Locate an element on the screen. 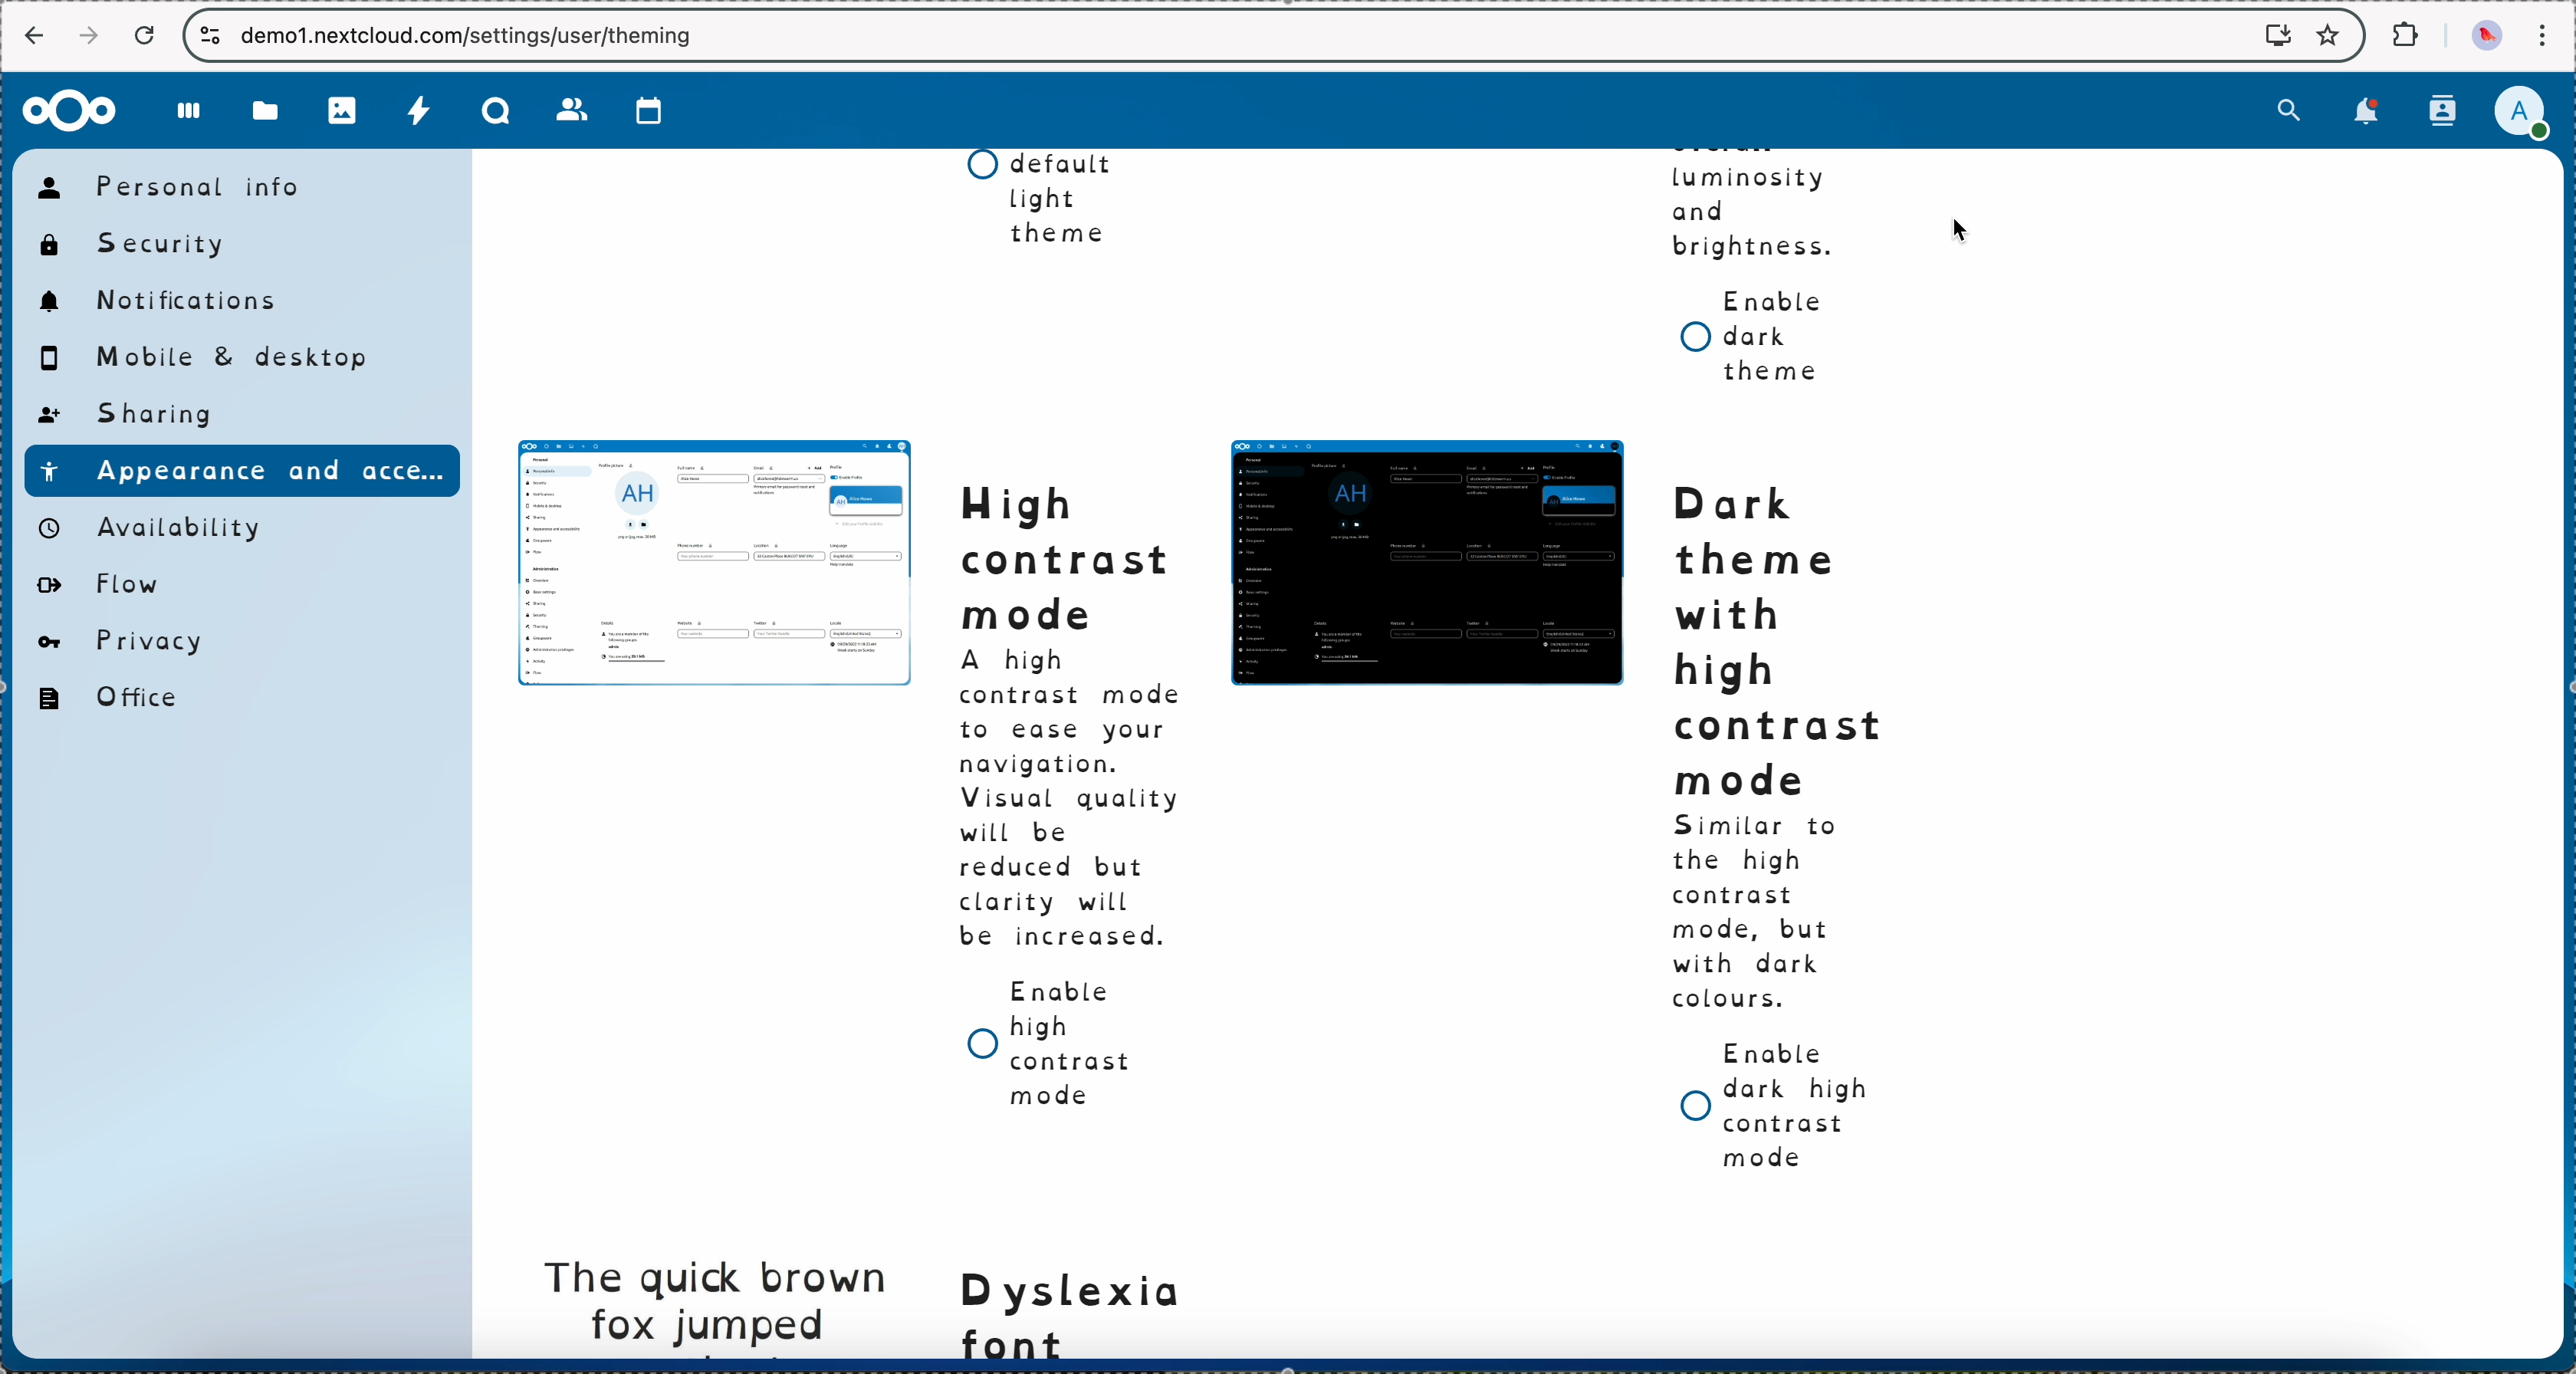 This screenshot has width=2576, height=1374. favorites is located at coordinates (2331, 33).